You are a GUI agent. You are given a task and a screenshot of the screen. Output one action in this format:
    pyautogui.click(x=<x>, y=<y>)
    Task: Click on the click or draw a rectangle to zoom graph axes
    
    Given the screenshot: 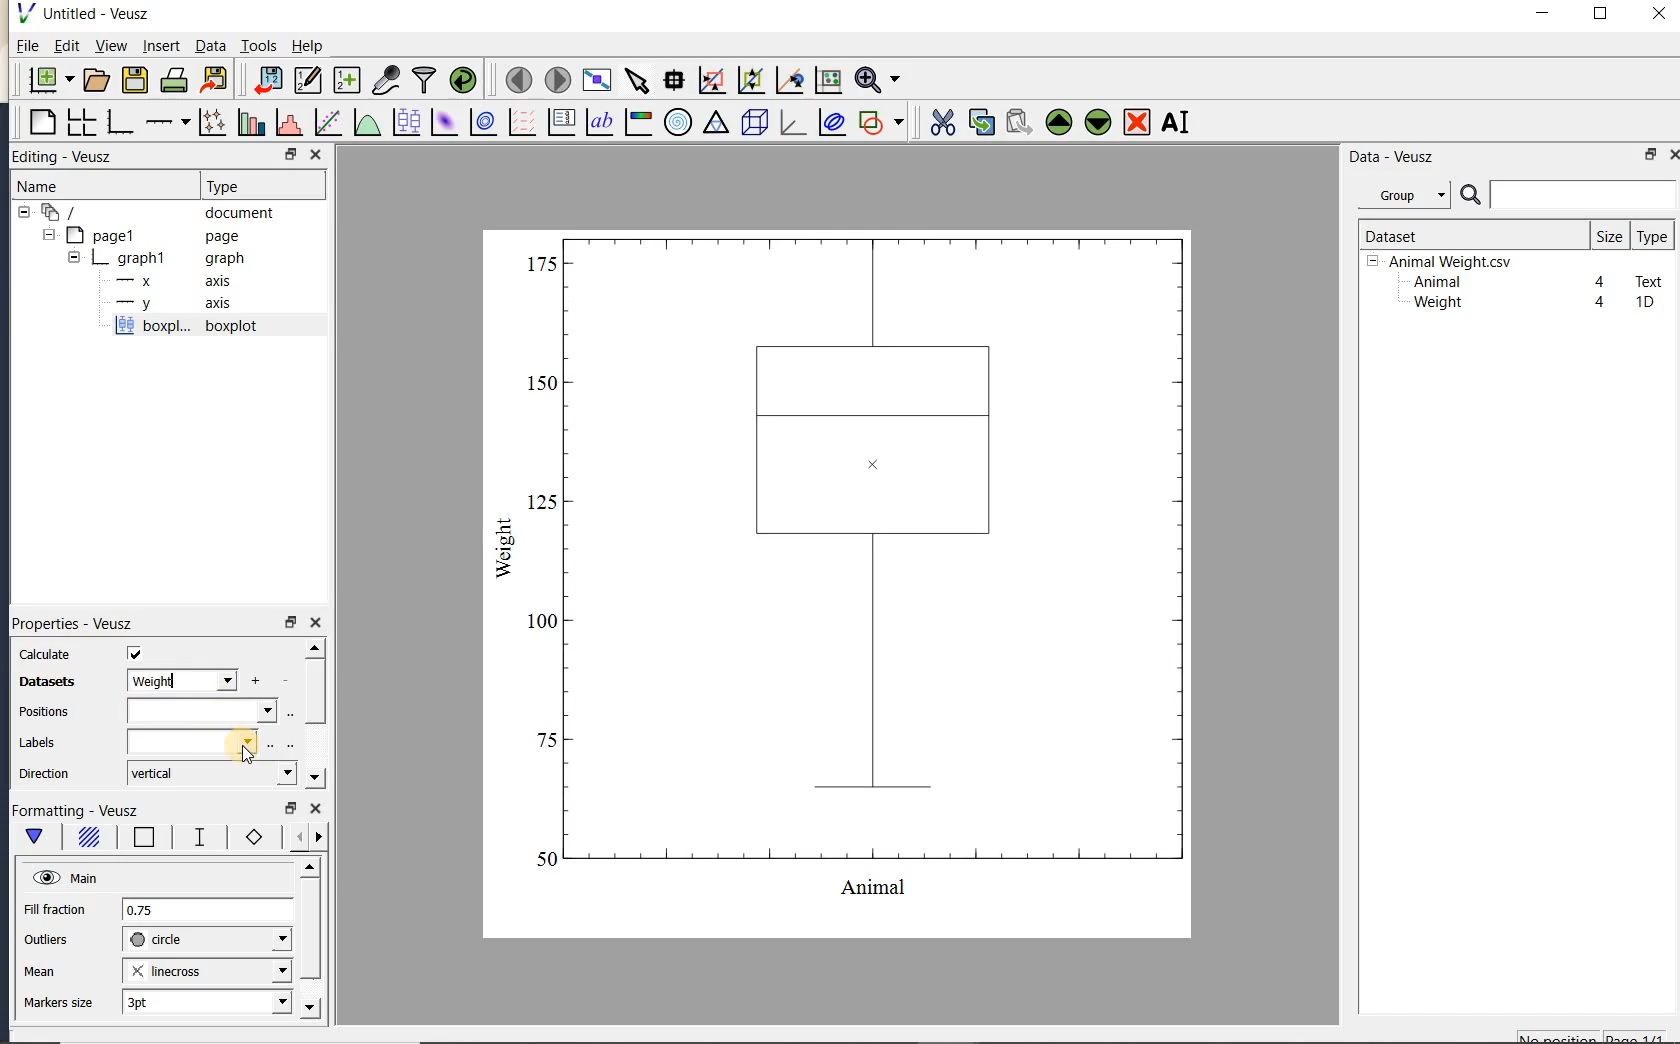 What is the action you would take?
    pyautogui.click(x=711, y=81)
    